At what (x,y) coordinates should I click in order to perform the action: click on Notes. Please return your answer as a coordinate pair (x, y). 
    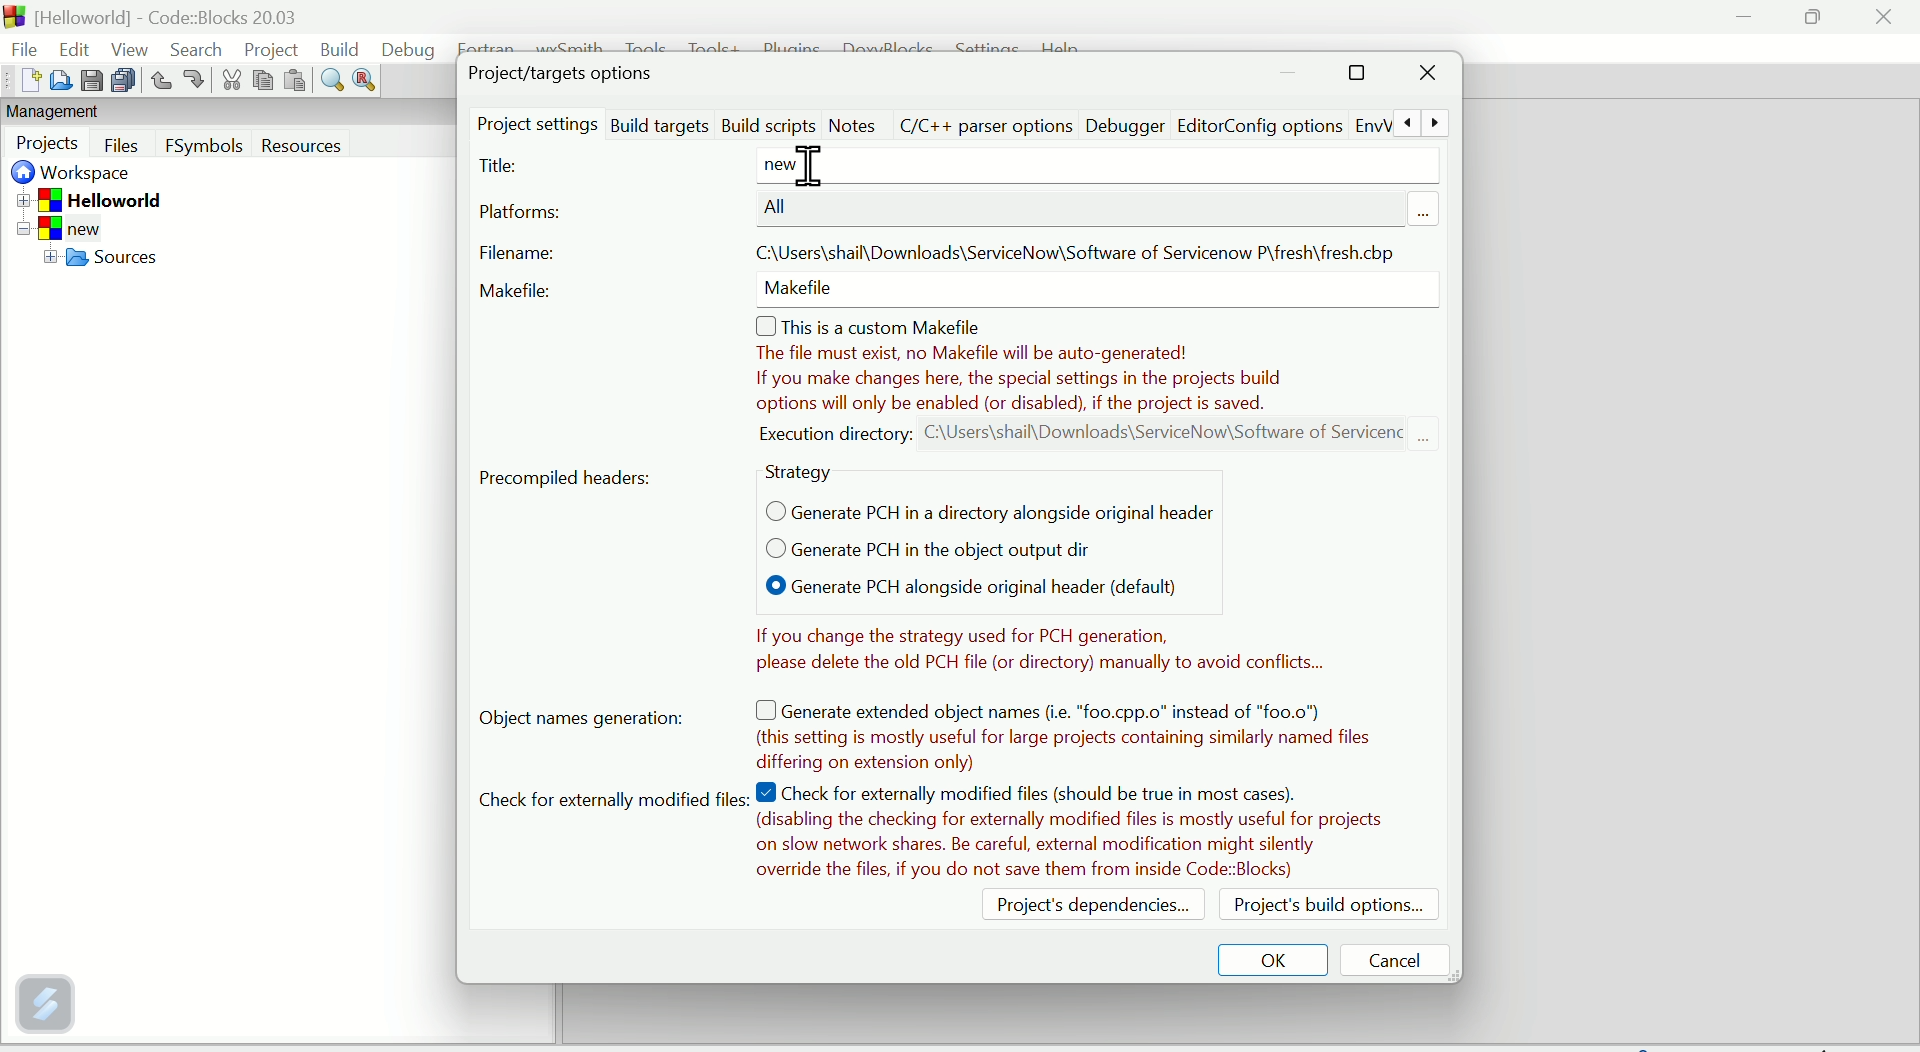
    Looking at the image, I should click on (852, 126).